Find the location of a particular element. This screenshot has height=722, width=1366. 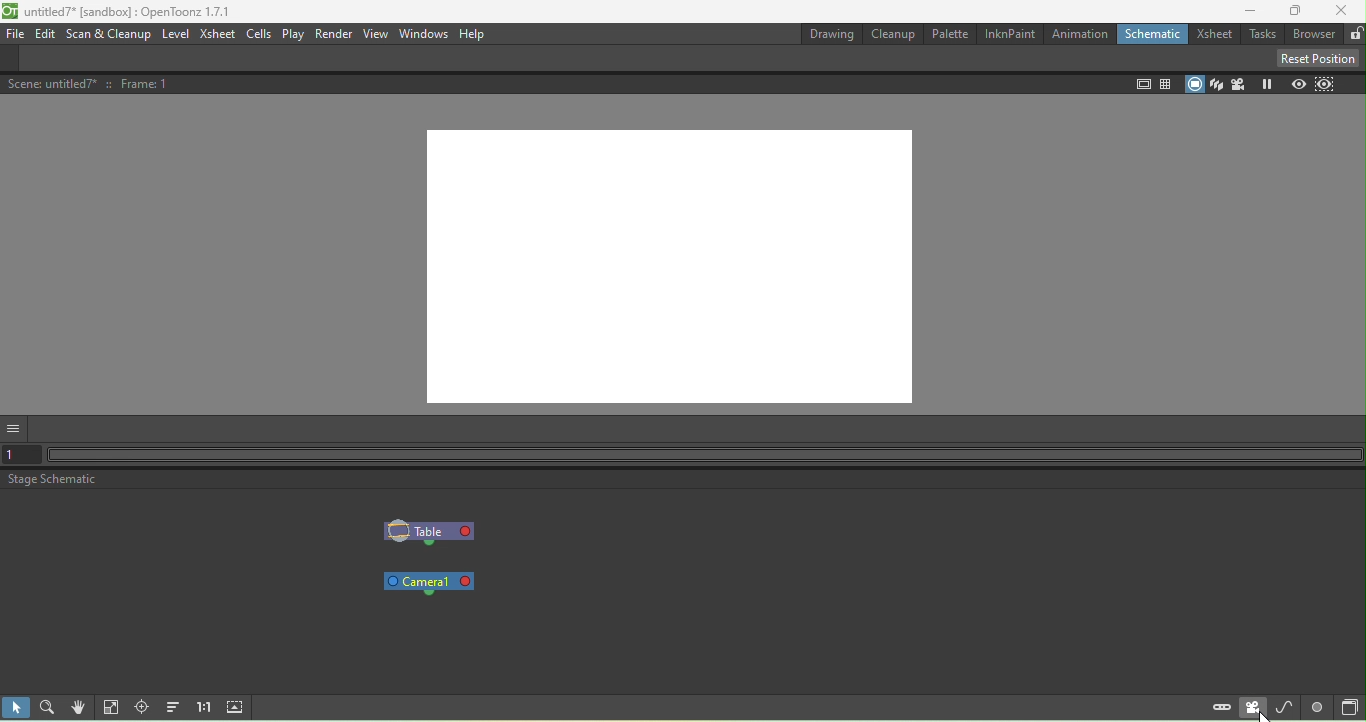

File name is located at coordinates (131, 11).